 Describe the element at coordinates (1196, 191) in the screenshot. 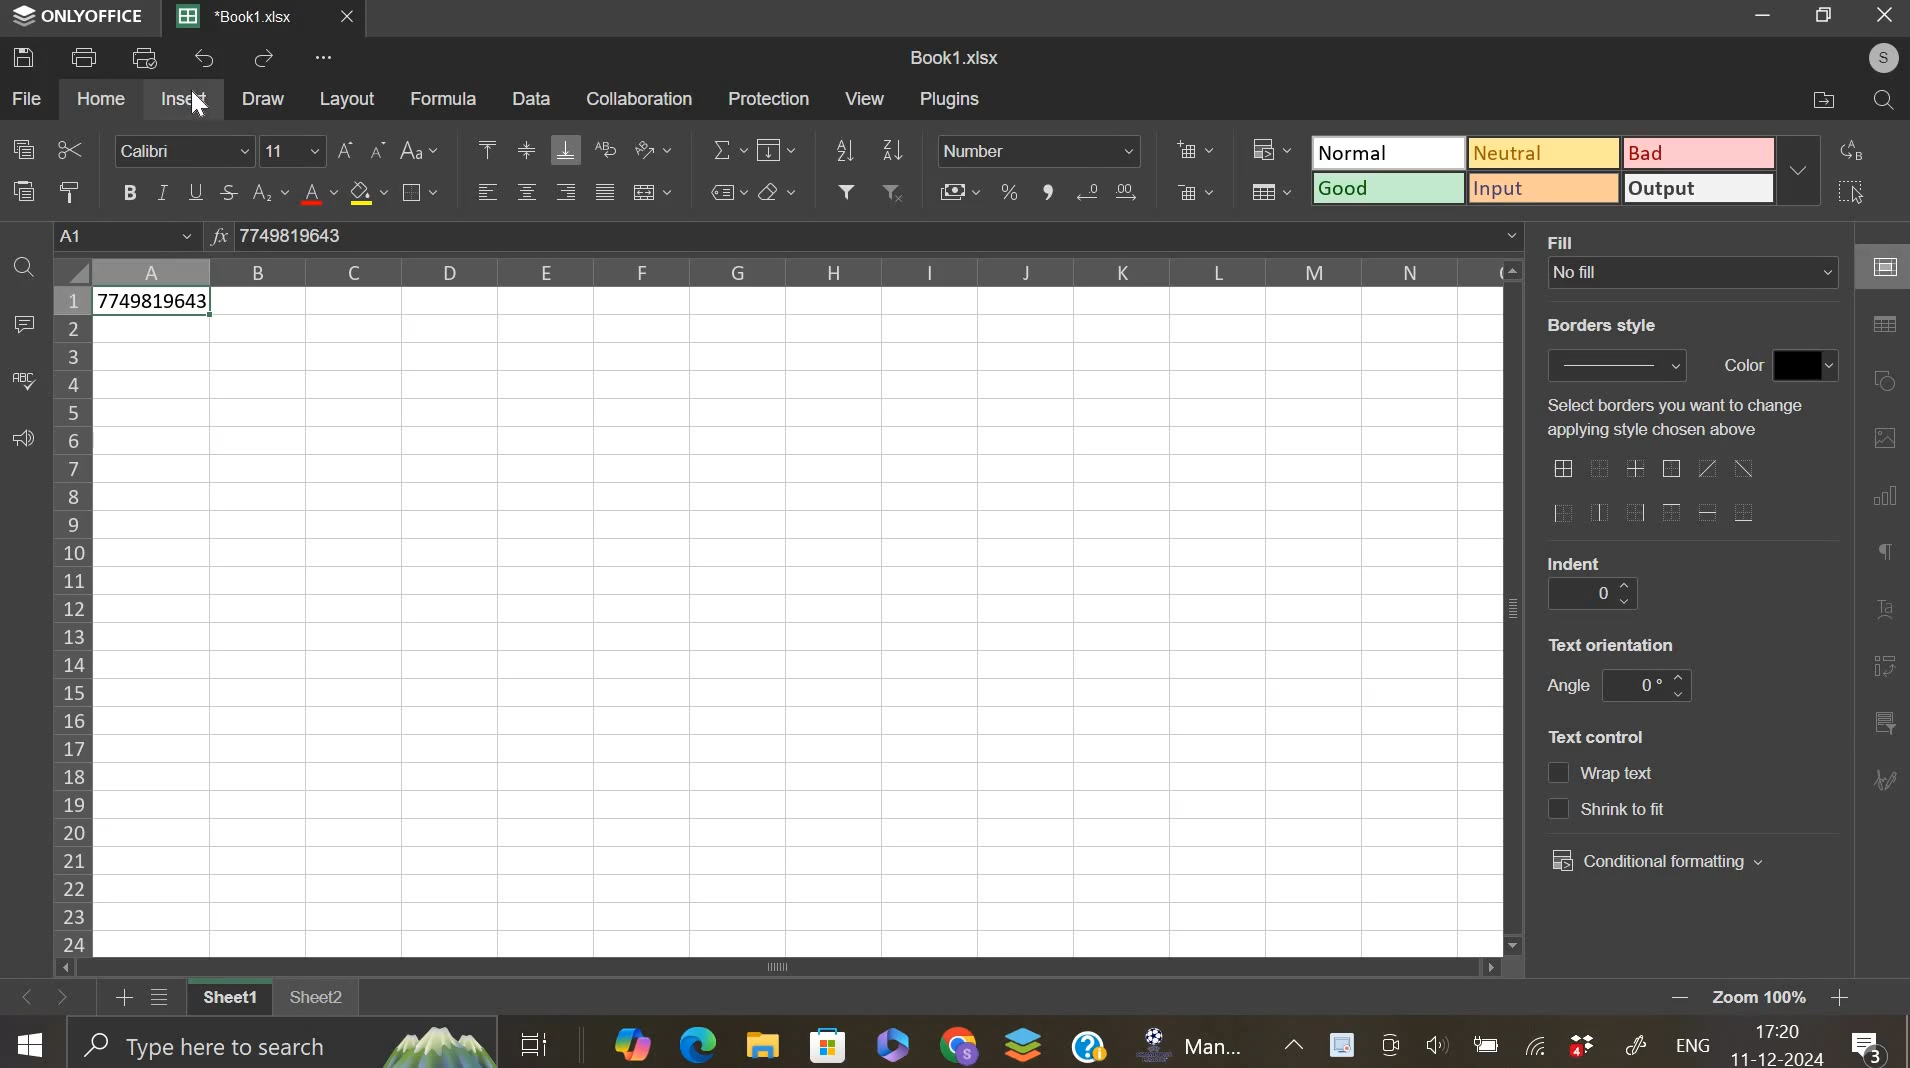

I see `delete cells` at that location.